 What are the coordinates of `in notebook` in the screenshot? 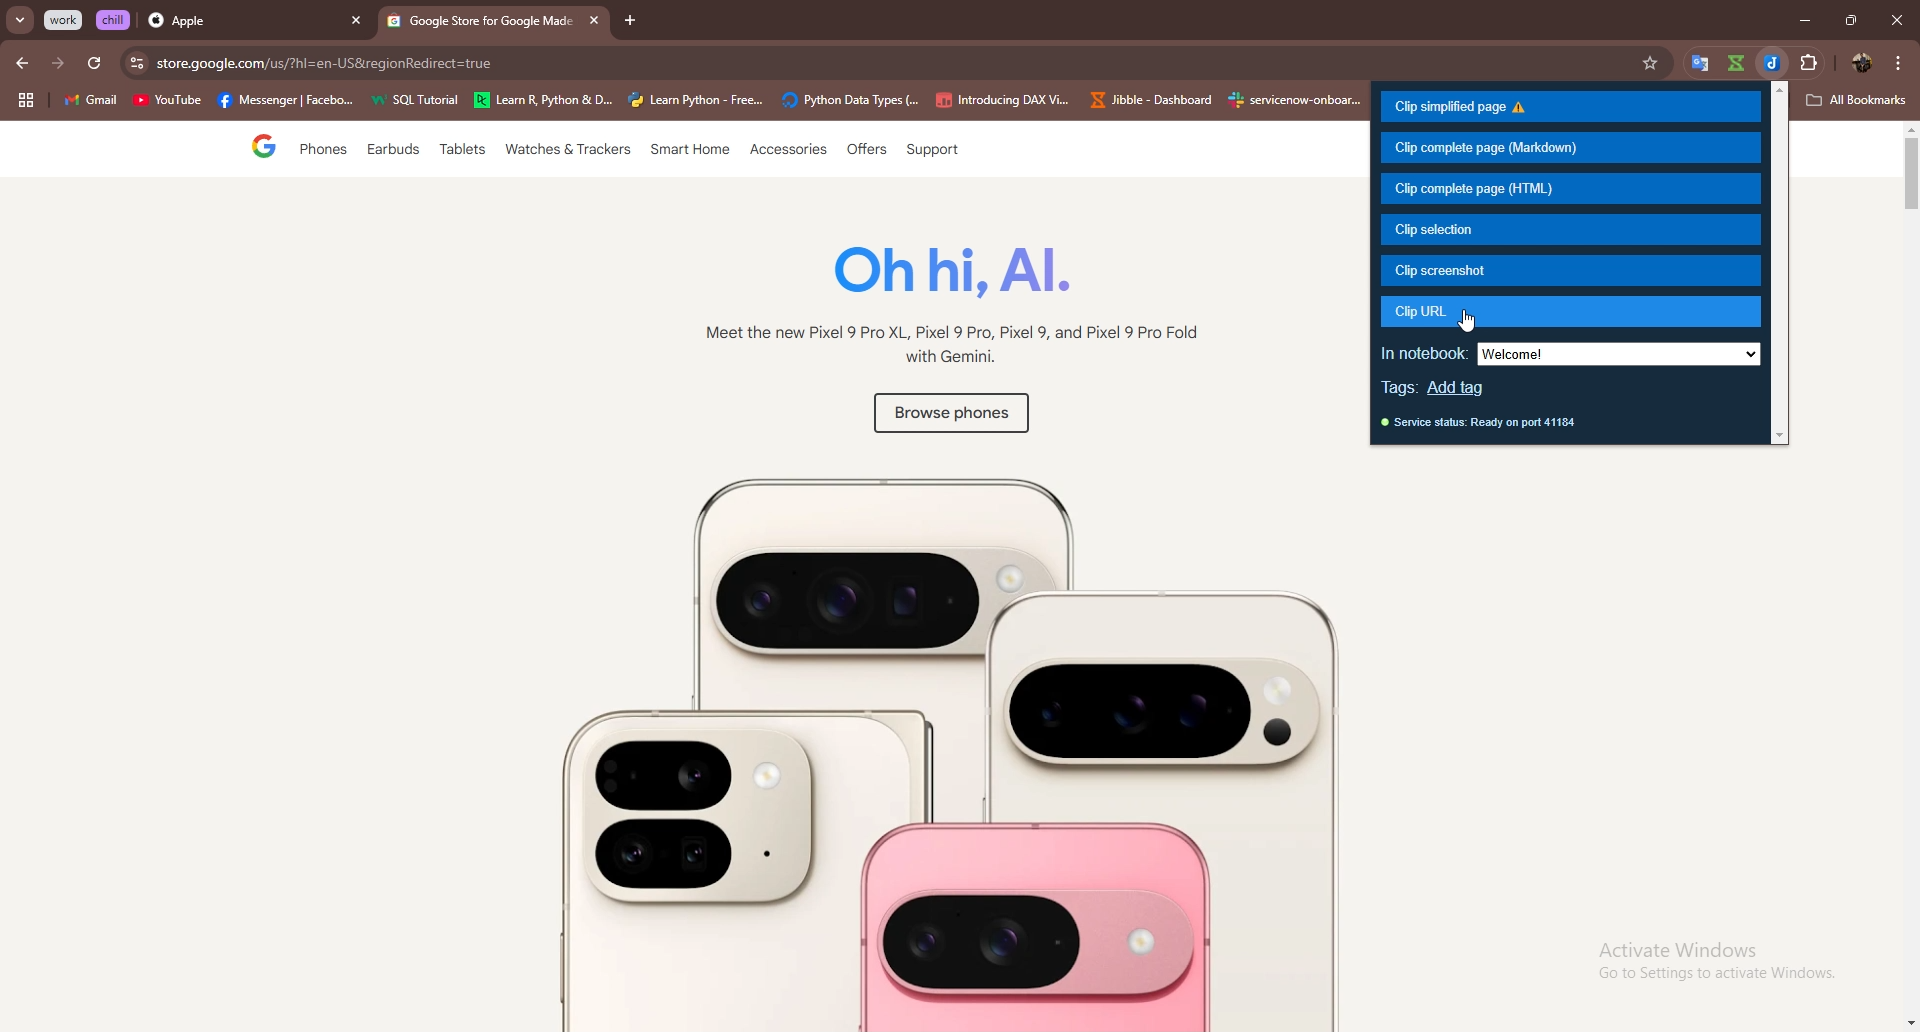 It's located at (1424, 353).